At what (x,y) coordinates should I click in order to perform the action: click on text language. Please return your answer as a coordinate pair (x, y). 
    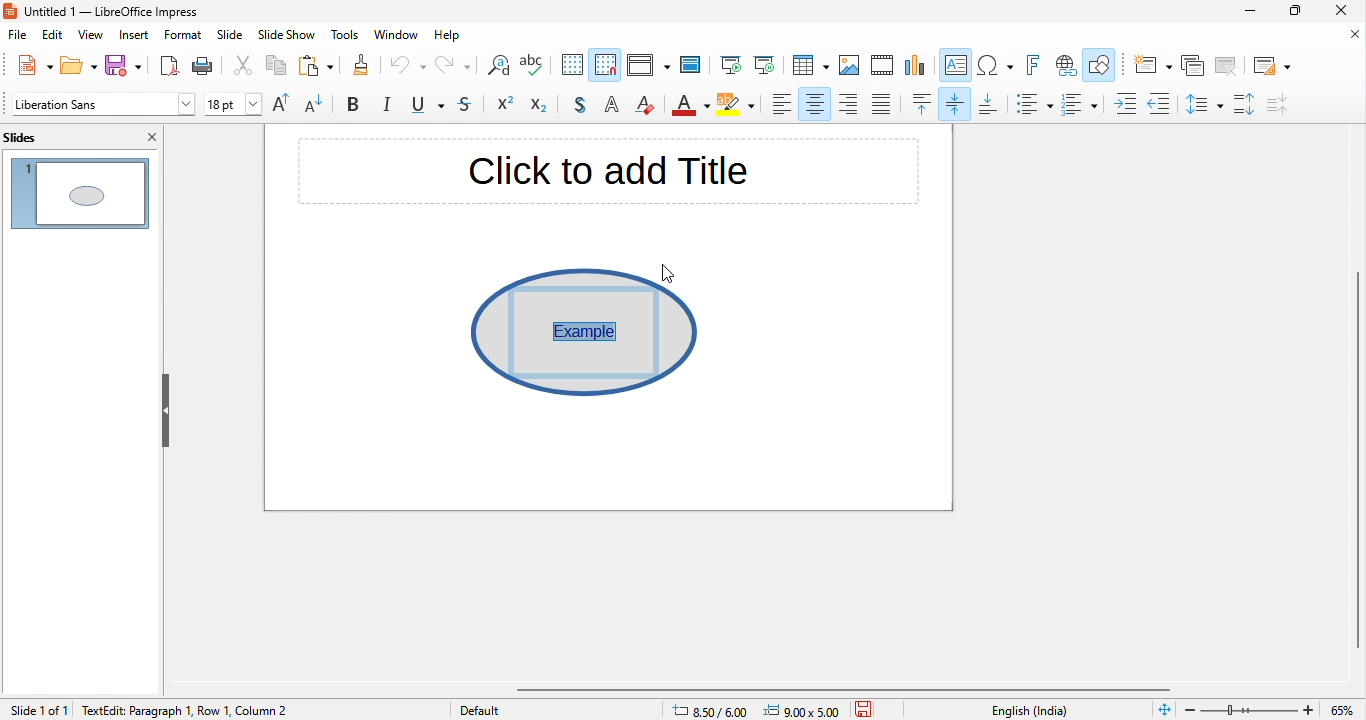
    Looking at the image, I should click on (1032, 710).